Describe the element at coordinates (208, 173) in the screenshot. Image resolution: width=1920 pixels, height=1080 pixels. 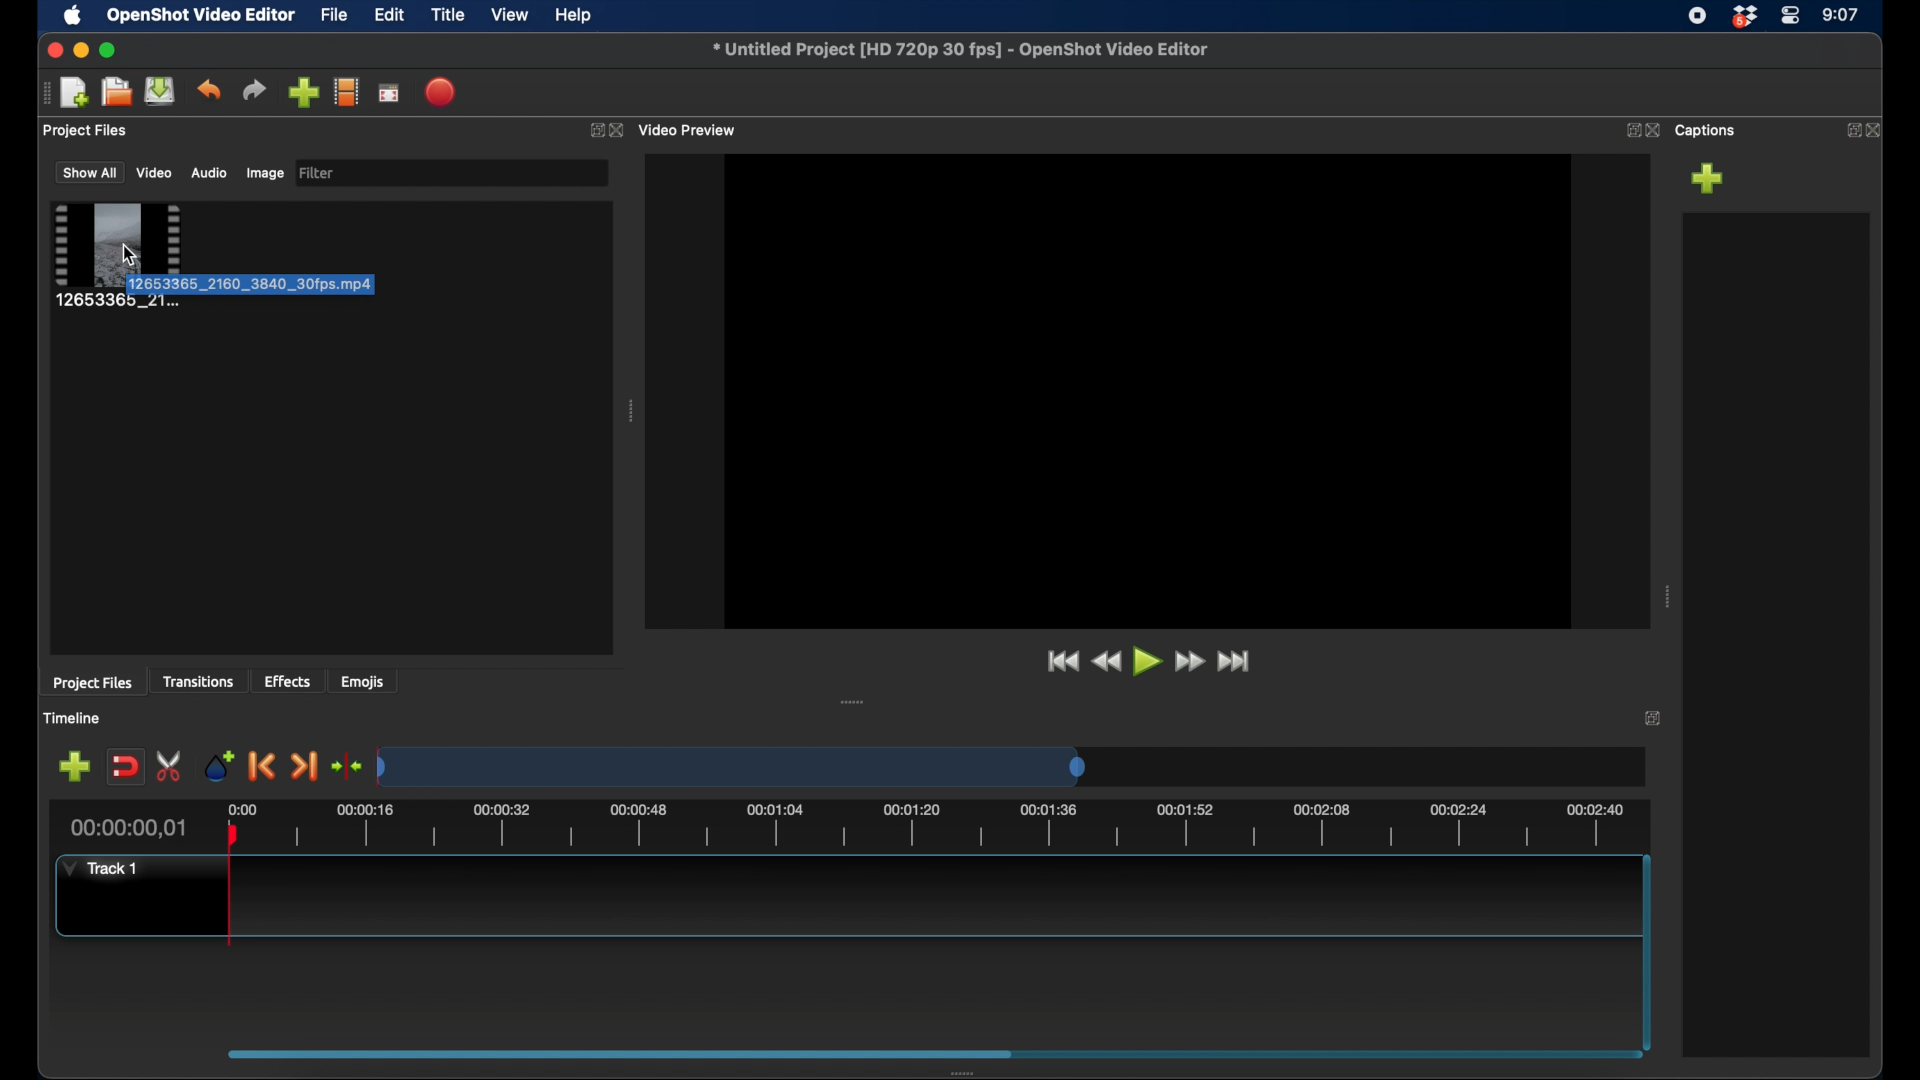
I see `audio` at that location.